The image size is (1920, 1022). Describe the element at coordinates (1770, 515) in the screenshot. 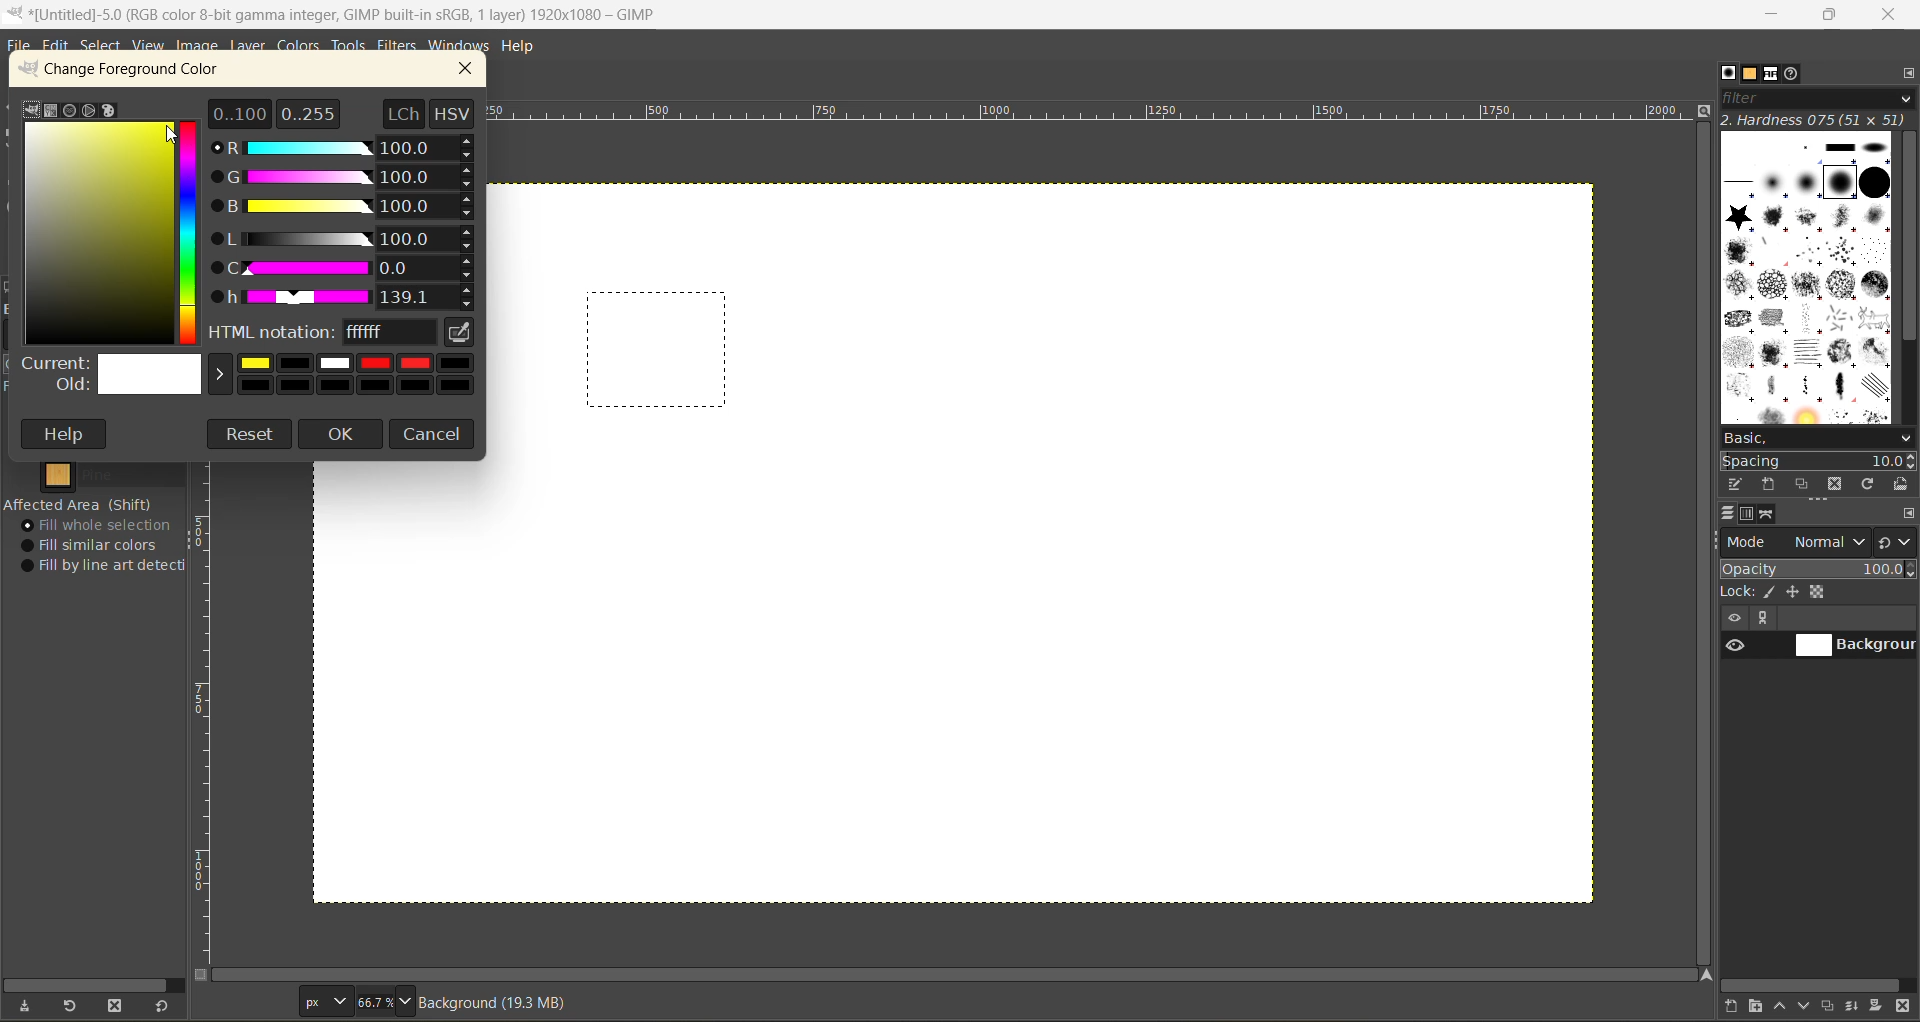

I see `paths` at that location.